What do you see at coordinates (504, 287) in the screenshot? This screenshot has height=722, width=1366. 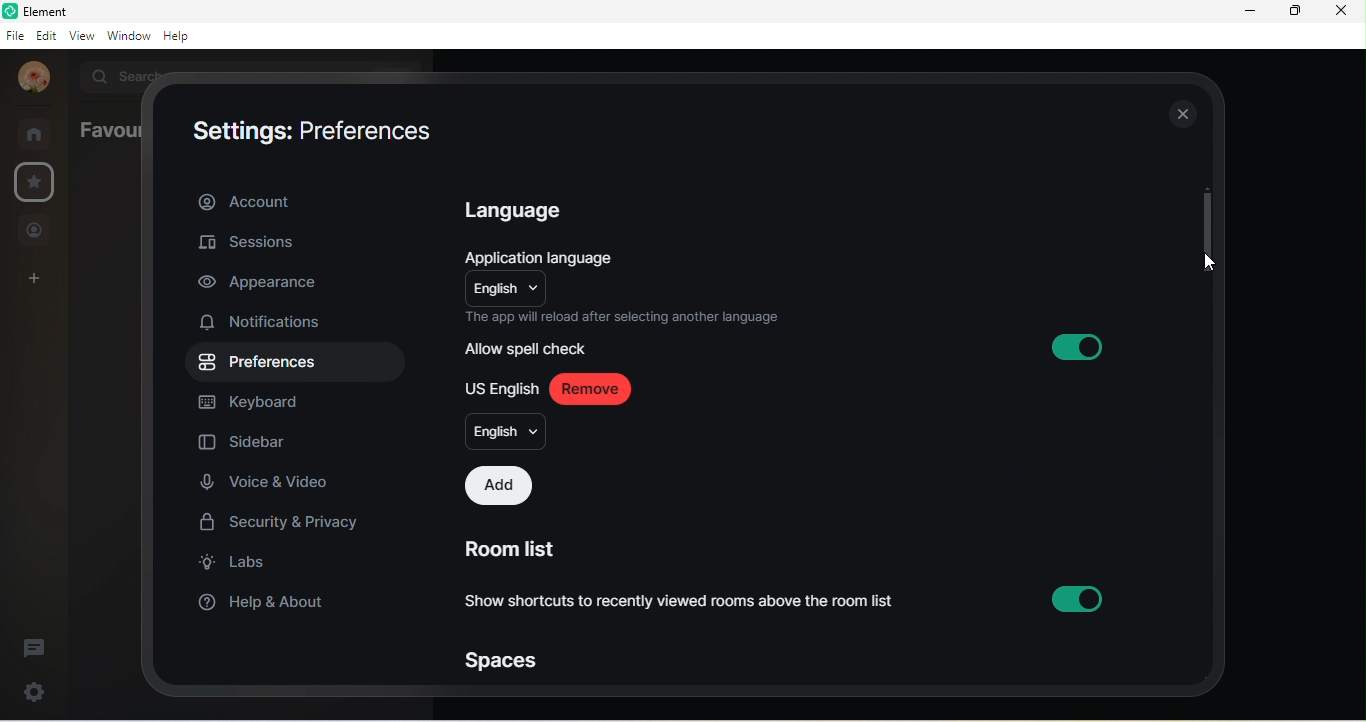 I see `english` at bounding box center [504, 287].